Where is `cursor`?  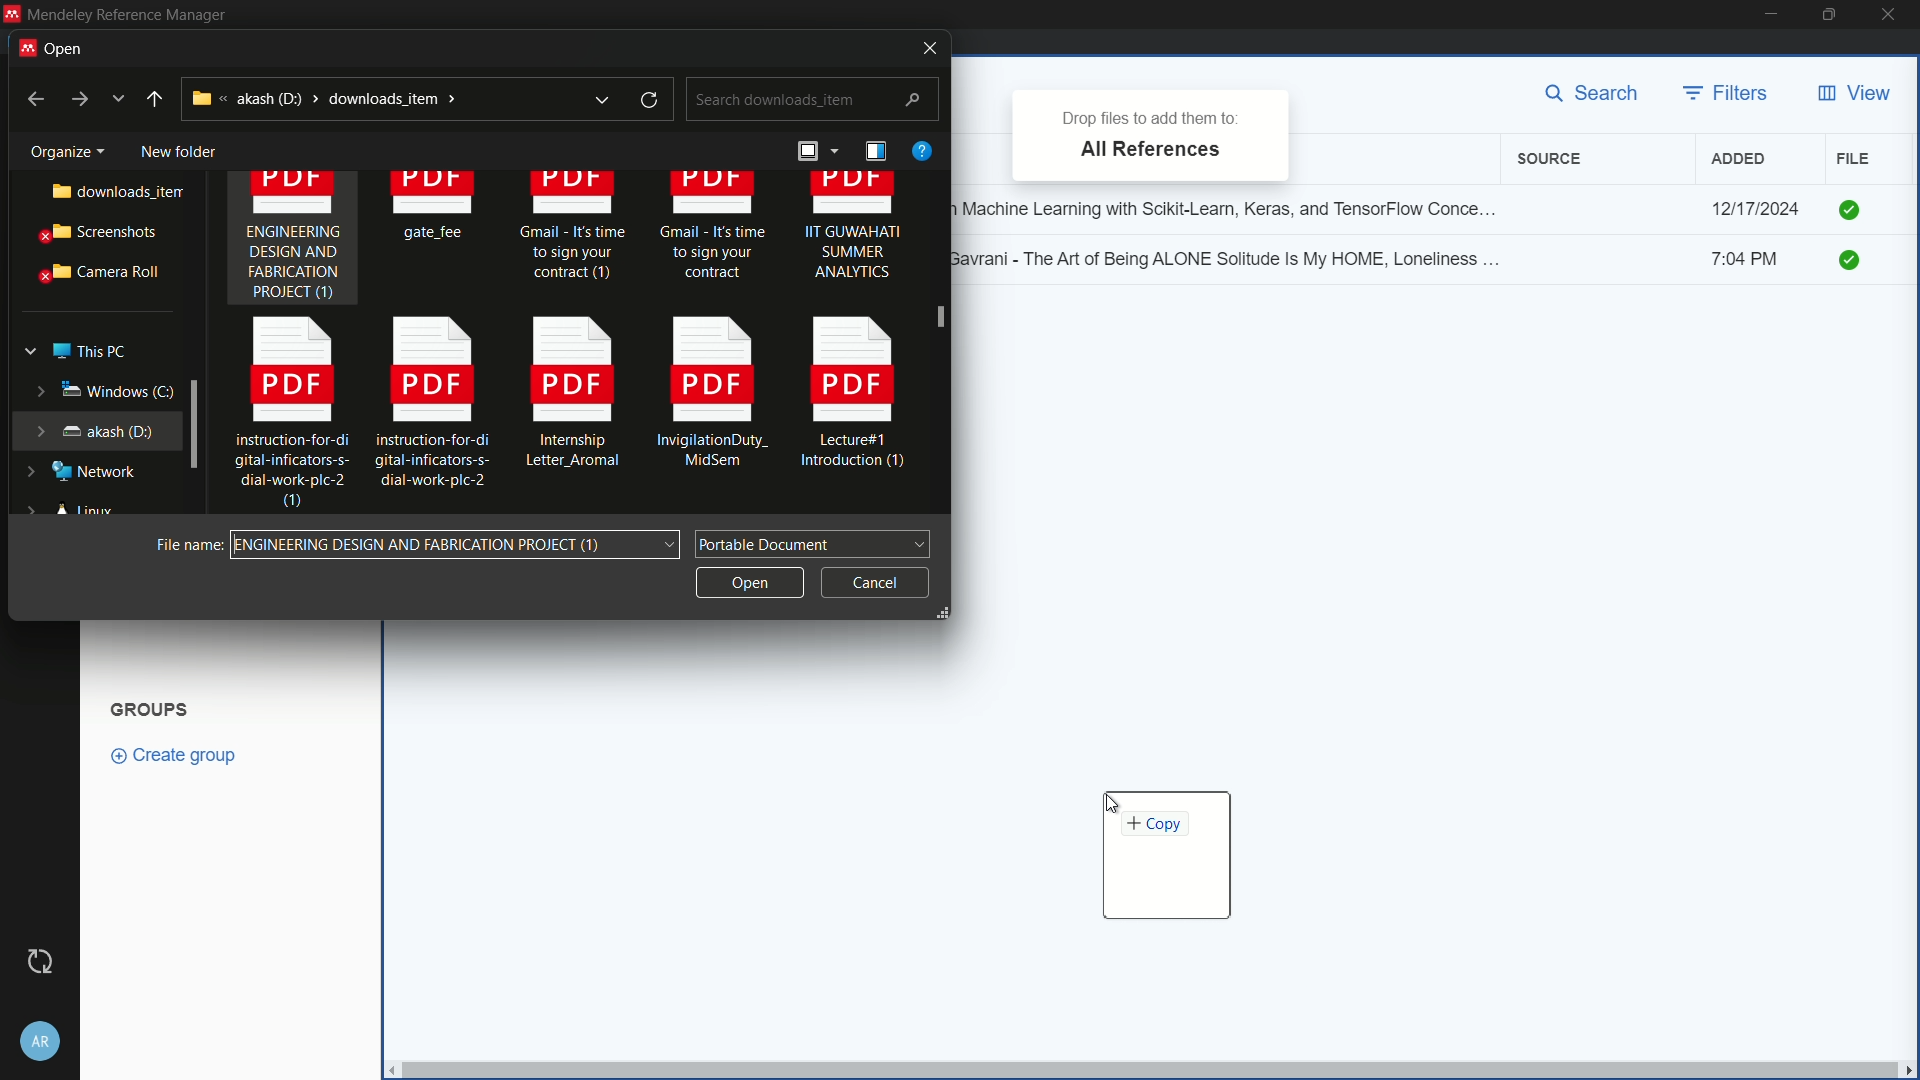 cursor is located at coordinates (1115, 805).